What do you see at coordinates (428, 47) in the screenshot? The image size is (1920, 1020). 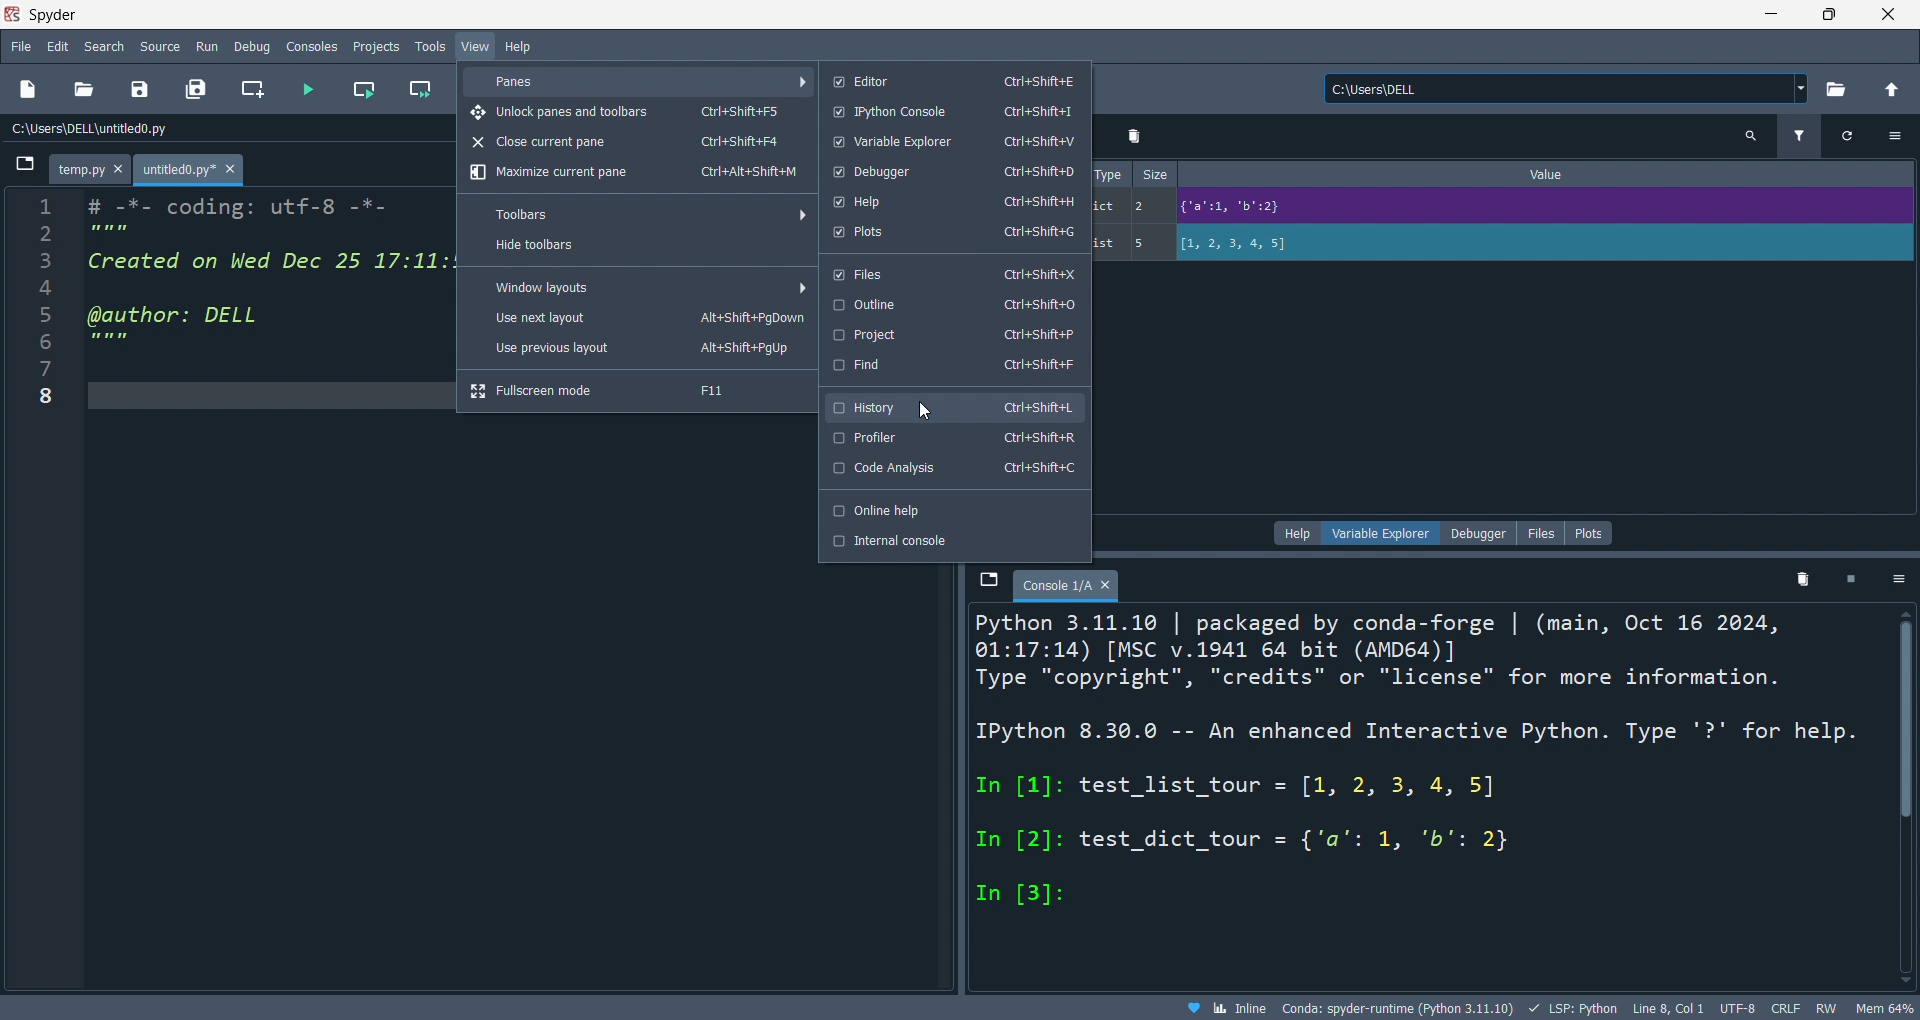 I see `tools` at bounding box center [428, 47].